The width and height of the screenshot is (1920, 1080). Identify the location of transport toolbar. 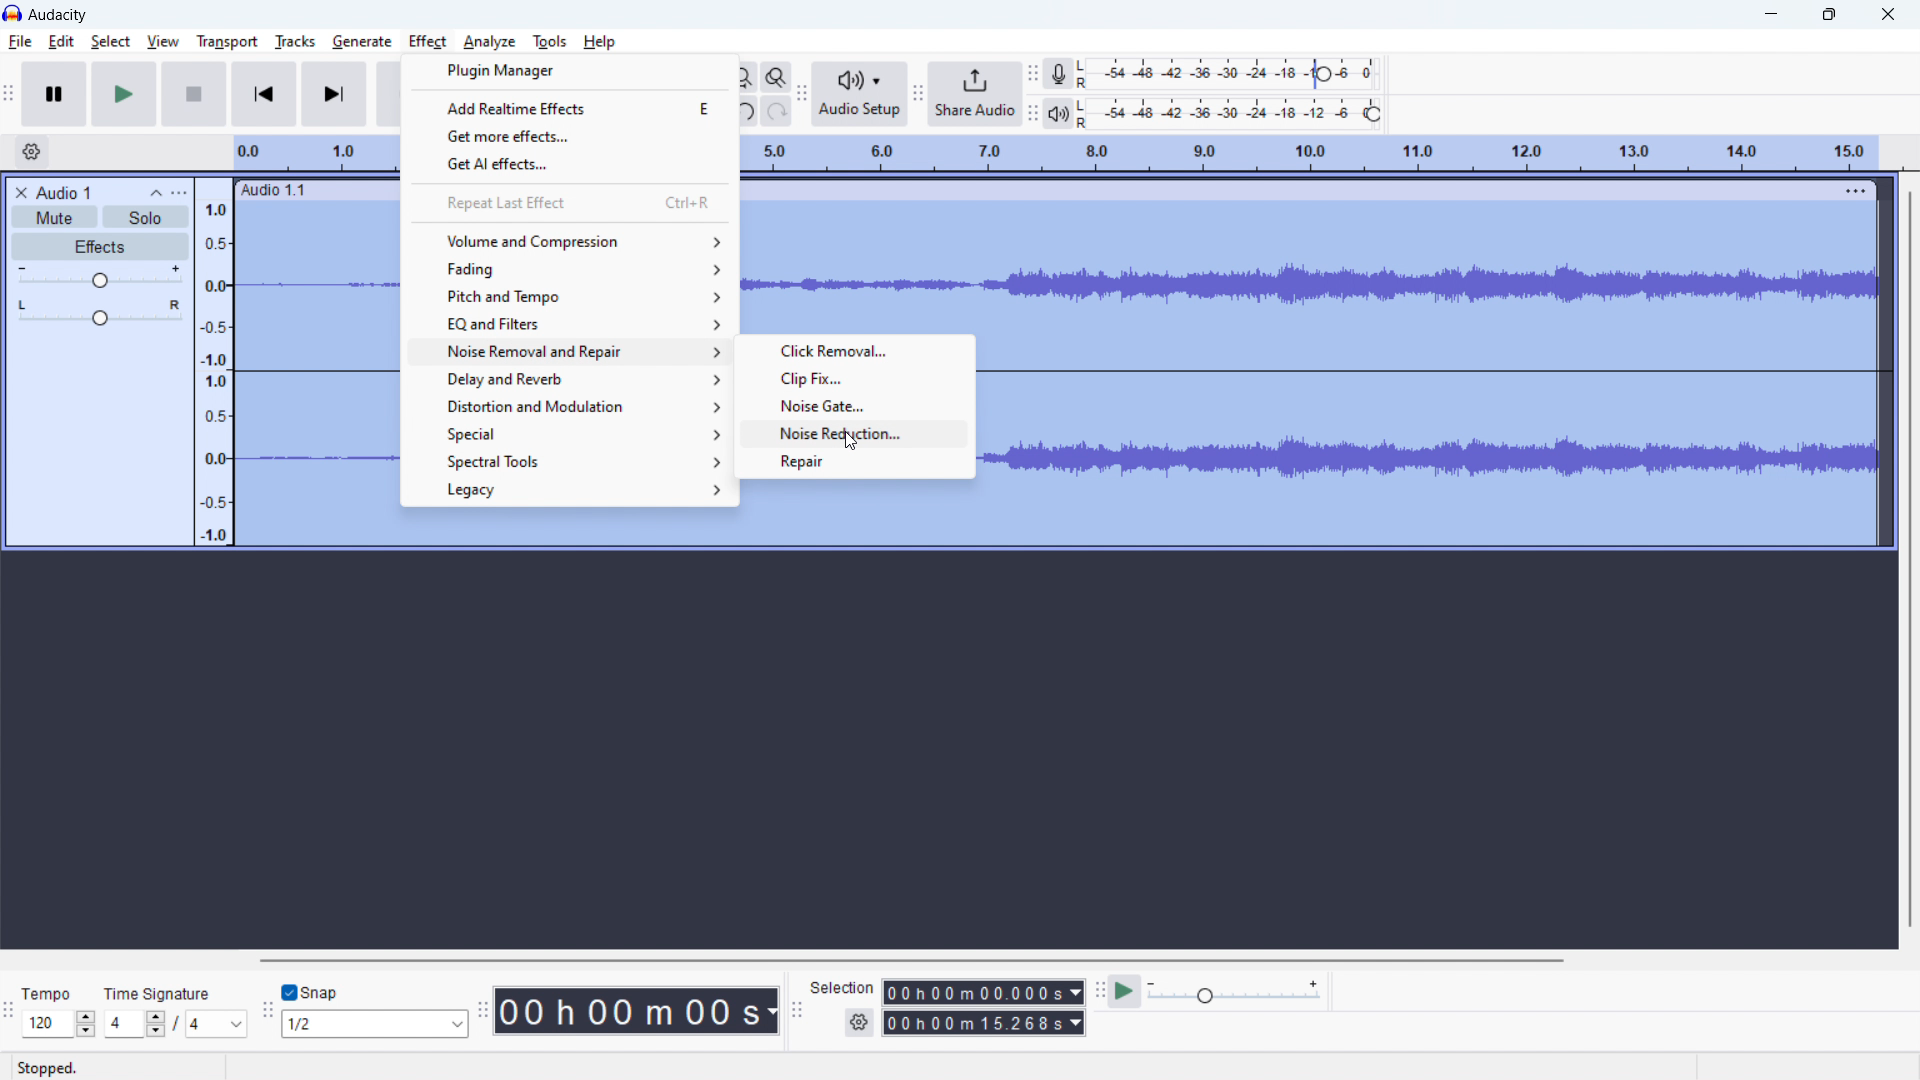
(10, 92).